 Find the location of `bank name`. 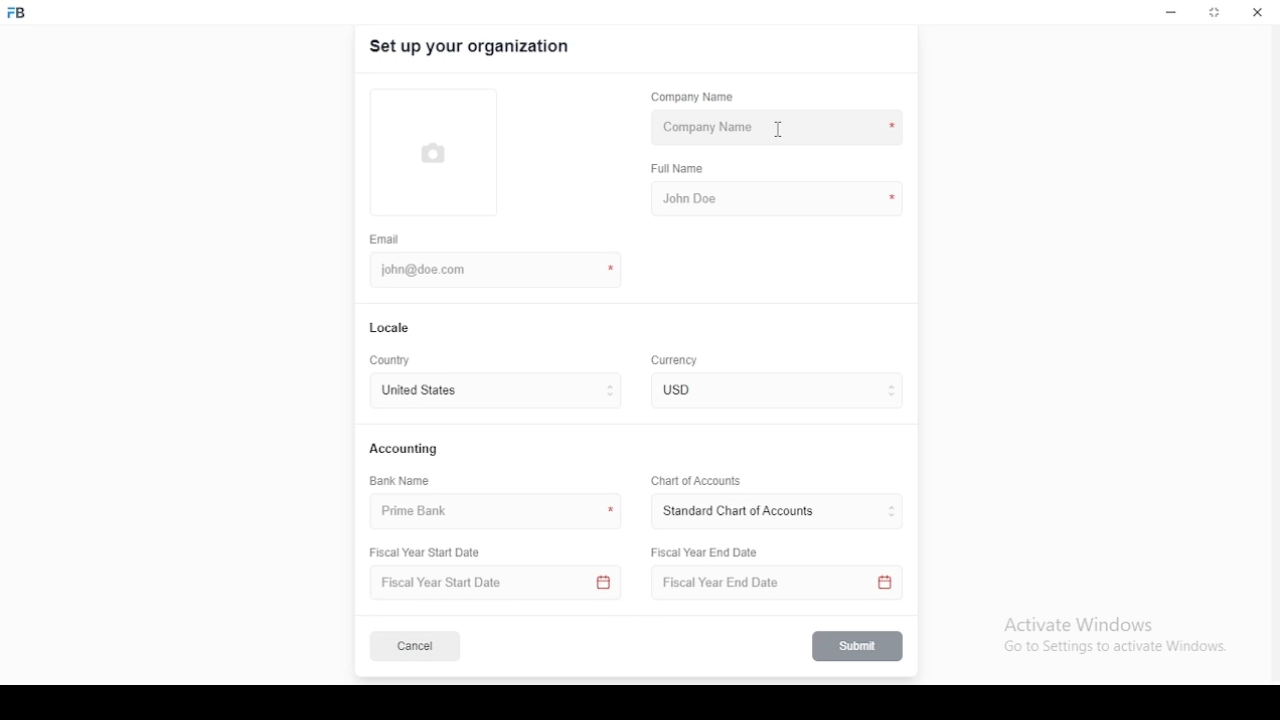

bank name is located at coordinates (401, 481).